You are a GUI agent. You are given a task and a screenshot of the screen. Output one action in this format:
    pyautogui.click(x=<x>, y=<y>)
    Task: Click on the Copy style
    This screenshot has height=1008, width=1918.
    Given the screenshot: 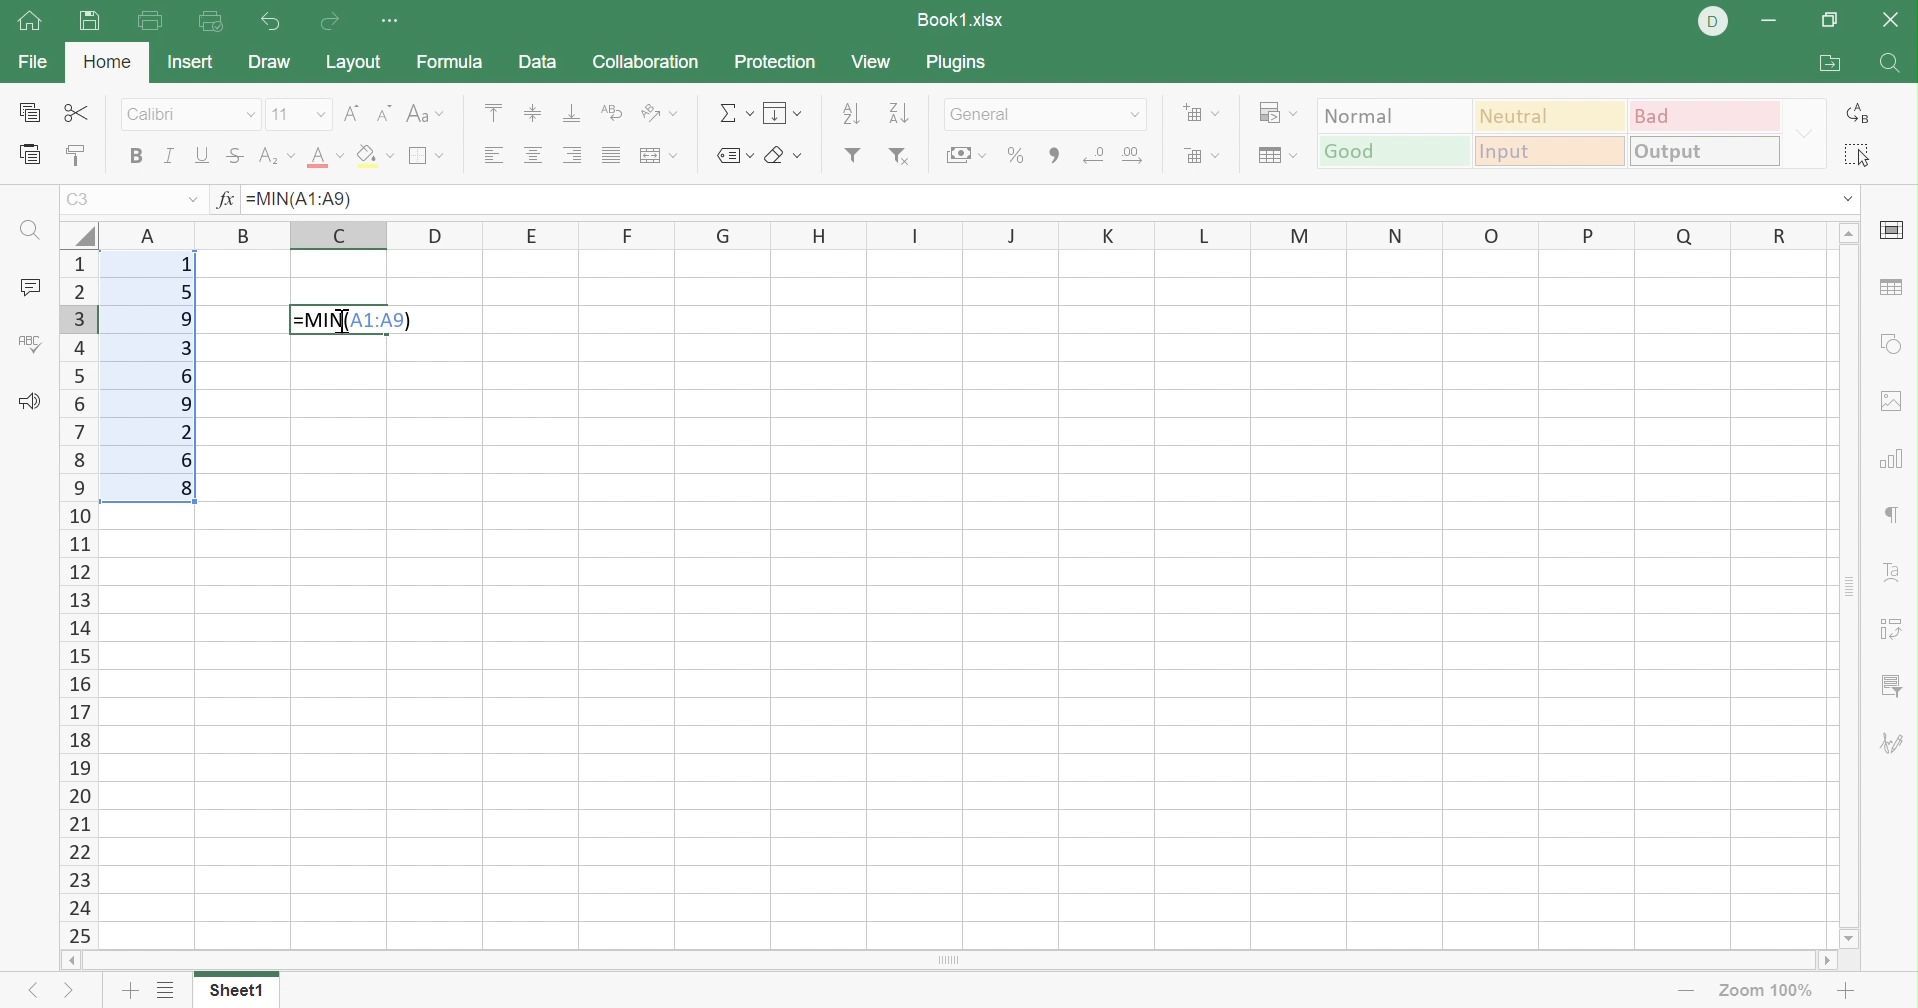 What is the action you would take?
    pyautogui.click(x=77, y=158)
    